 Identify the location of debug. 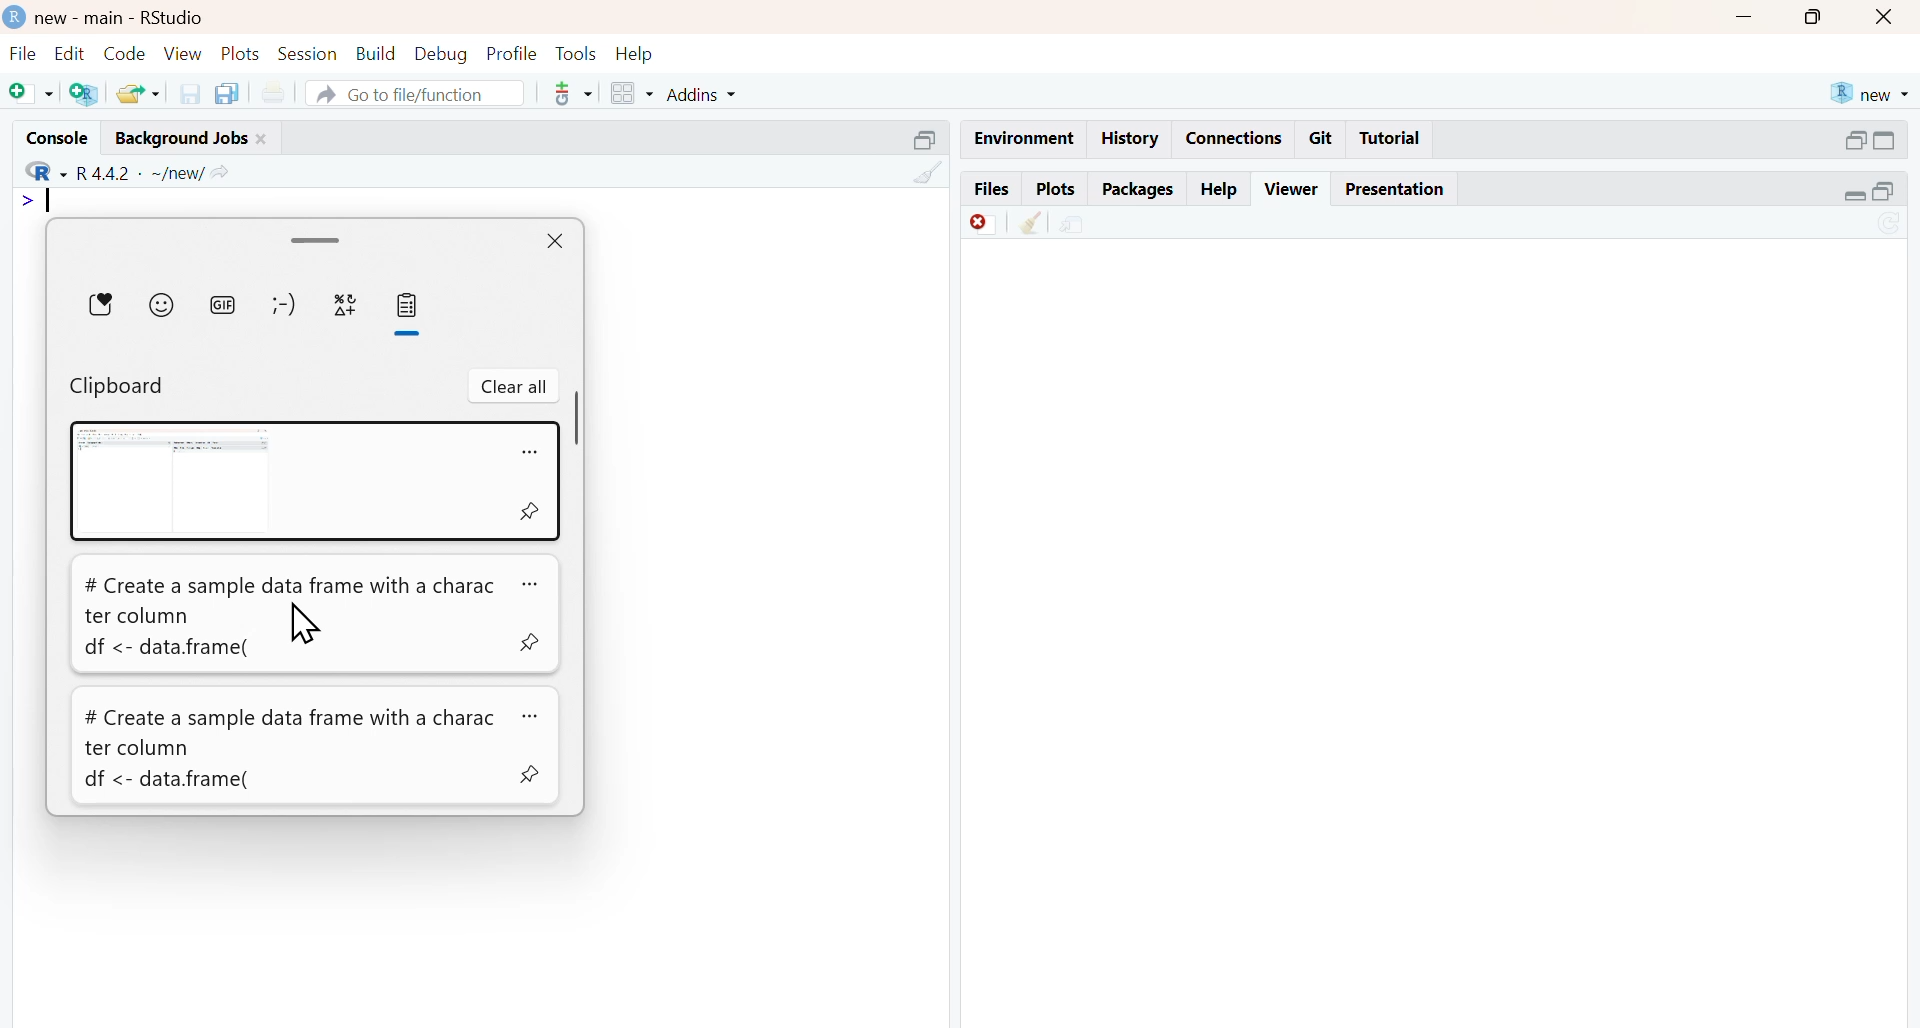
(441, 55).